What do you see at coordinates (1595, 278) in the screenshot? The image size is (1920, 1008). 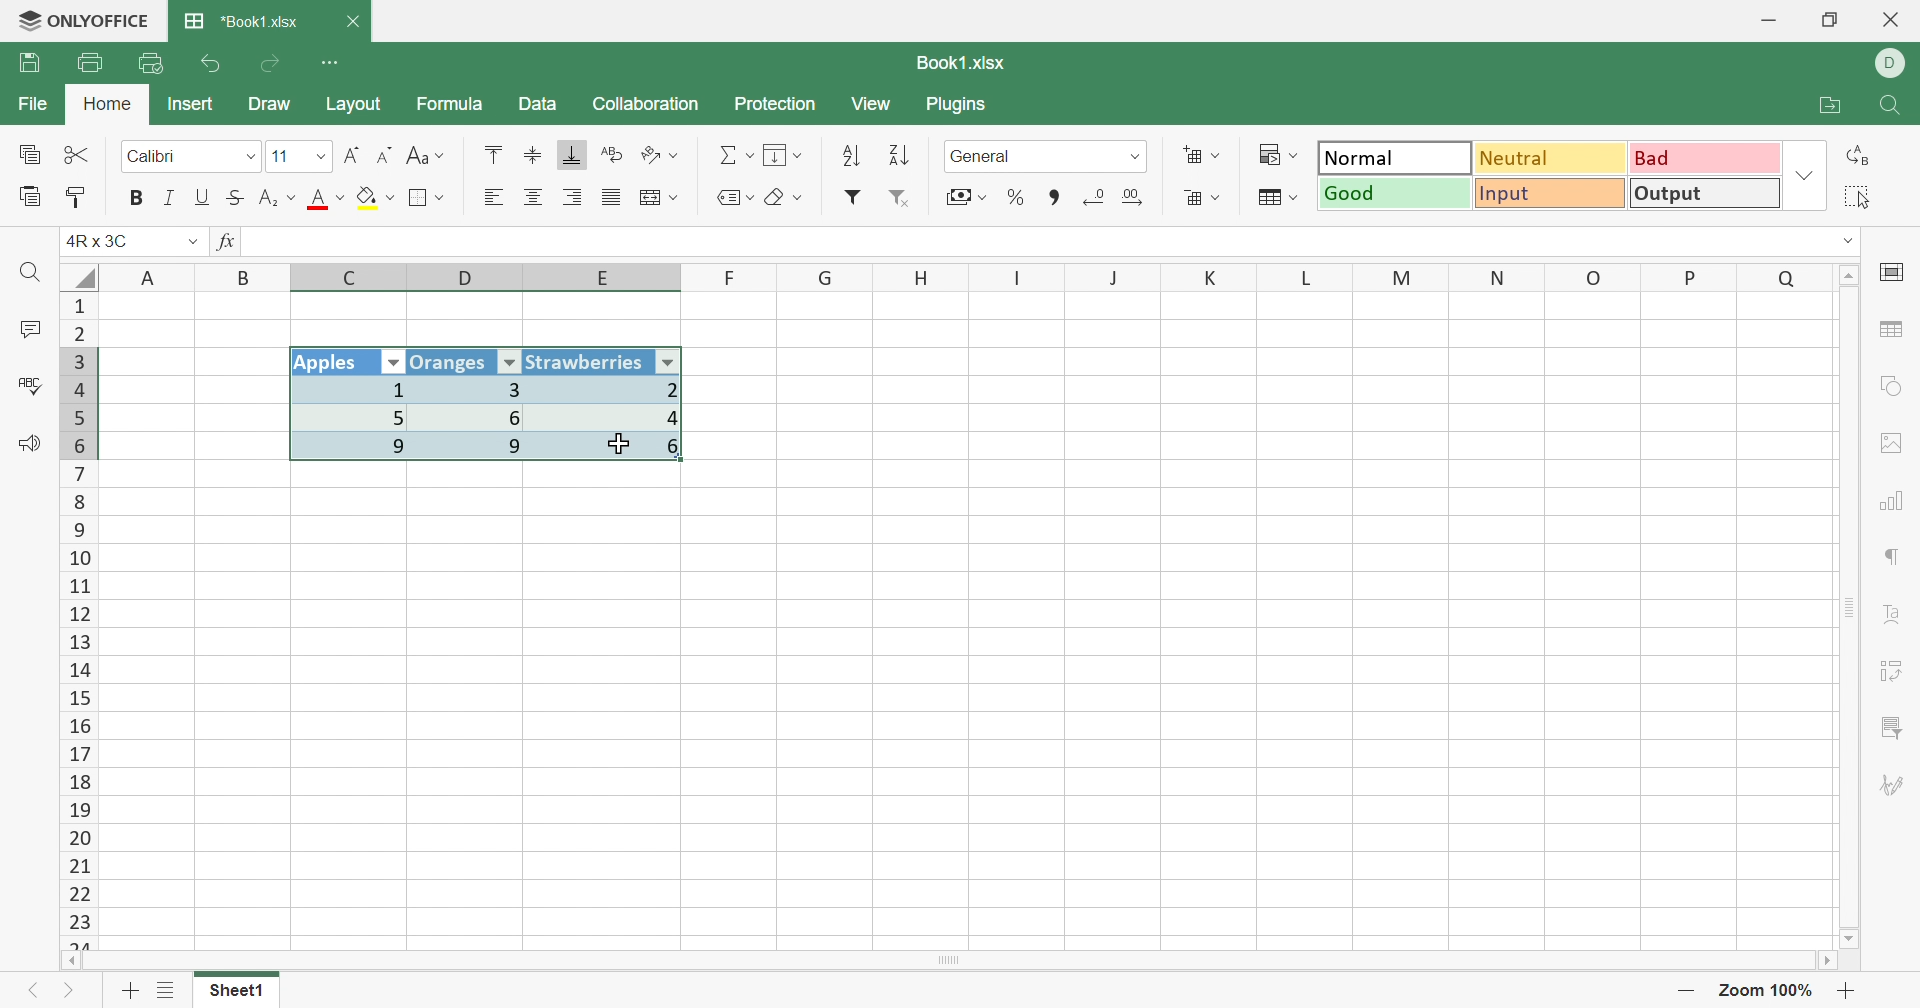 I see `O` at bounding box center [1595, 278].